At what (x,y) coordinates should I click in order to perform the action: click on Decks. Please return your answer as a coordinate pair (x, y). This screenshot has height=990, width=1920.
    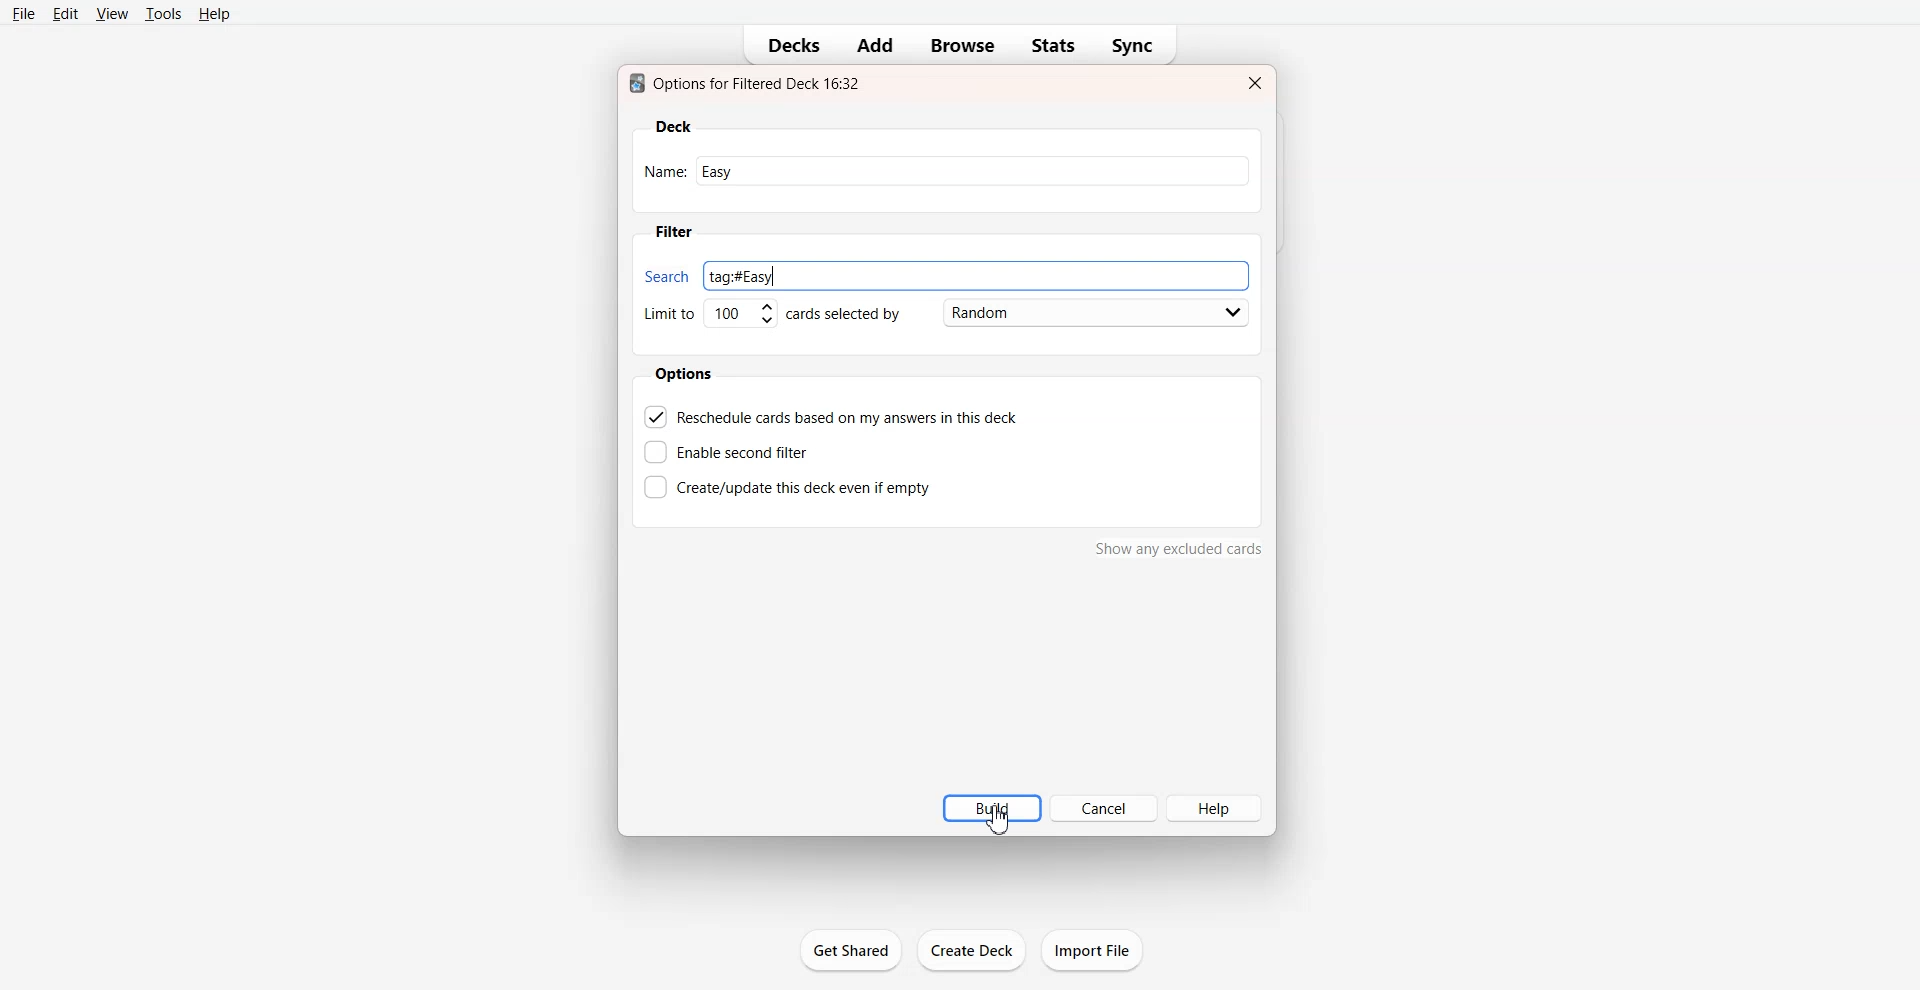
    Looking at the image, I should click on (787, 46).